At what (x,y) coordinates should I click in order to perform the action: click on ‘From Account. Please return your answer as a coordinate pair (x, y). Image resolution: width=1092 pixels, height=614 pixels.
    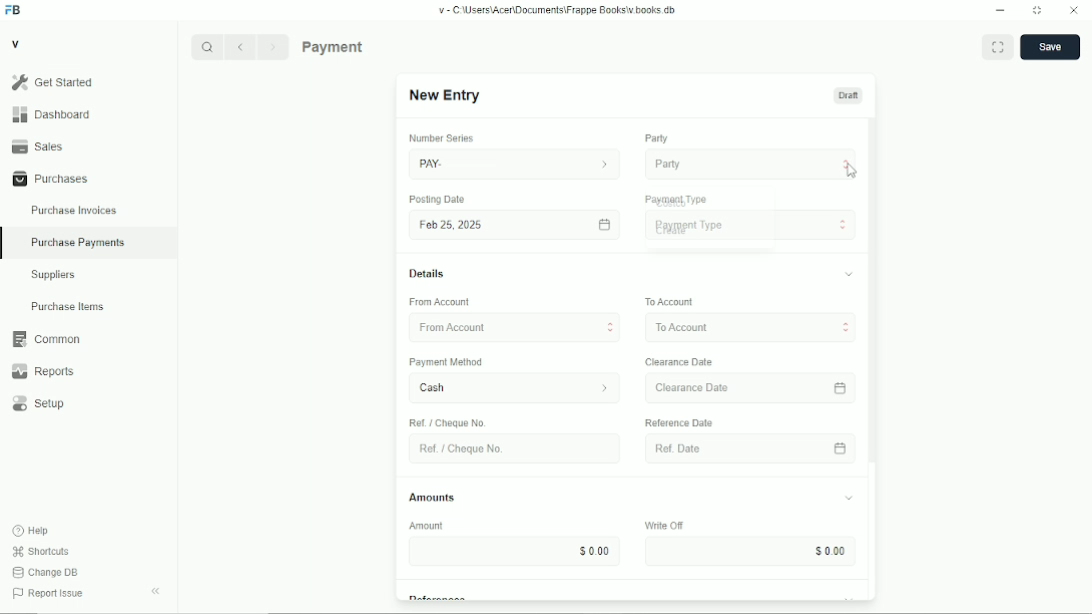
    Looking at the image, I should click on (438, 303).